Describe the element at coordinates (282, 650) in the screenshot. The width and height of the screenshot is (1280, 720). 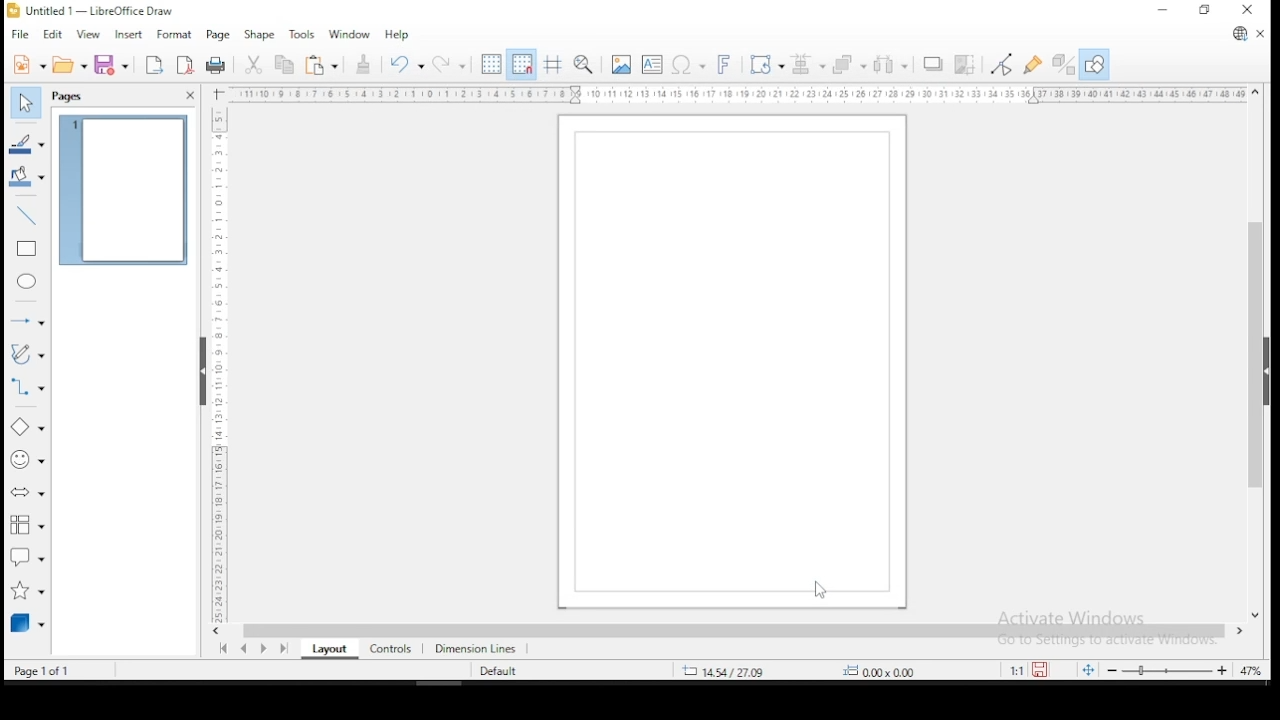
I see `last page` at that location.